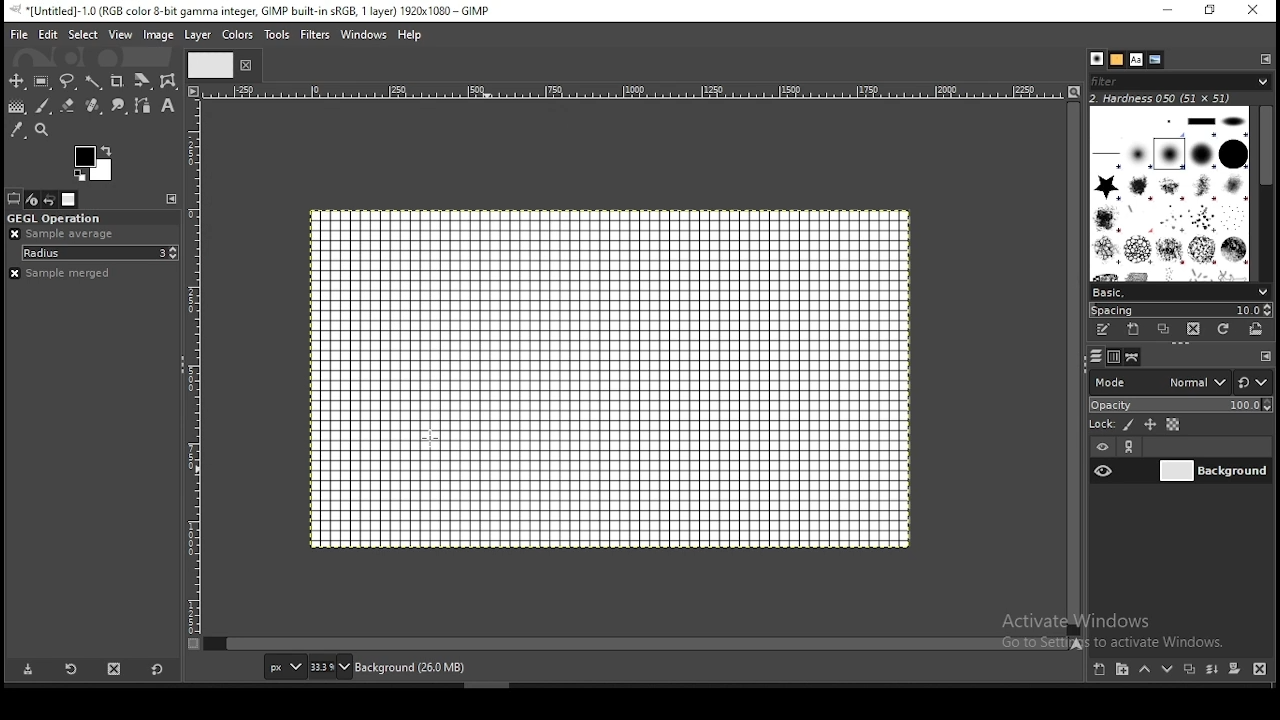 This screenshot has width=1280, height=720. Describe the element at coordinates (1211, 671) in the screenshot. I see `merge layer` at that location.